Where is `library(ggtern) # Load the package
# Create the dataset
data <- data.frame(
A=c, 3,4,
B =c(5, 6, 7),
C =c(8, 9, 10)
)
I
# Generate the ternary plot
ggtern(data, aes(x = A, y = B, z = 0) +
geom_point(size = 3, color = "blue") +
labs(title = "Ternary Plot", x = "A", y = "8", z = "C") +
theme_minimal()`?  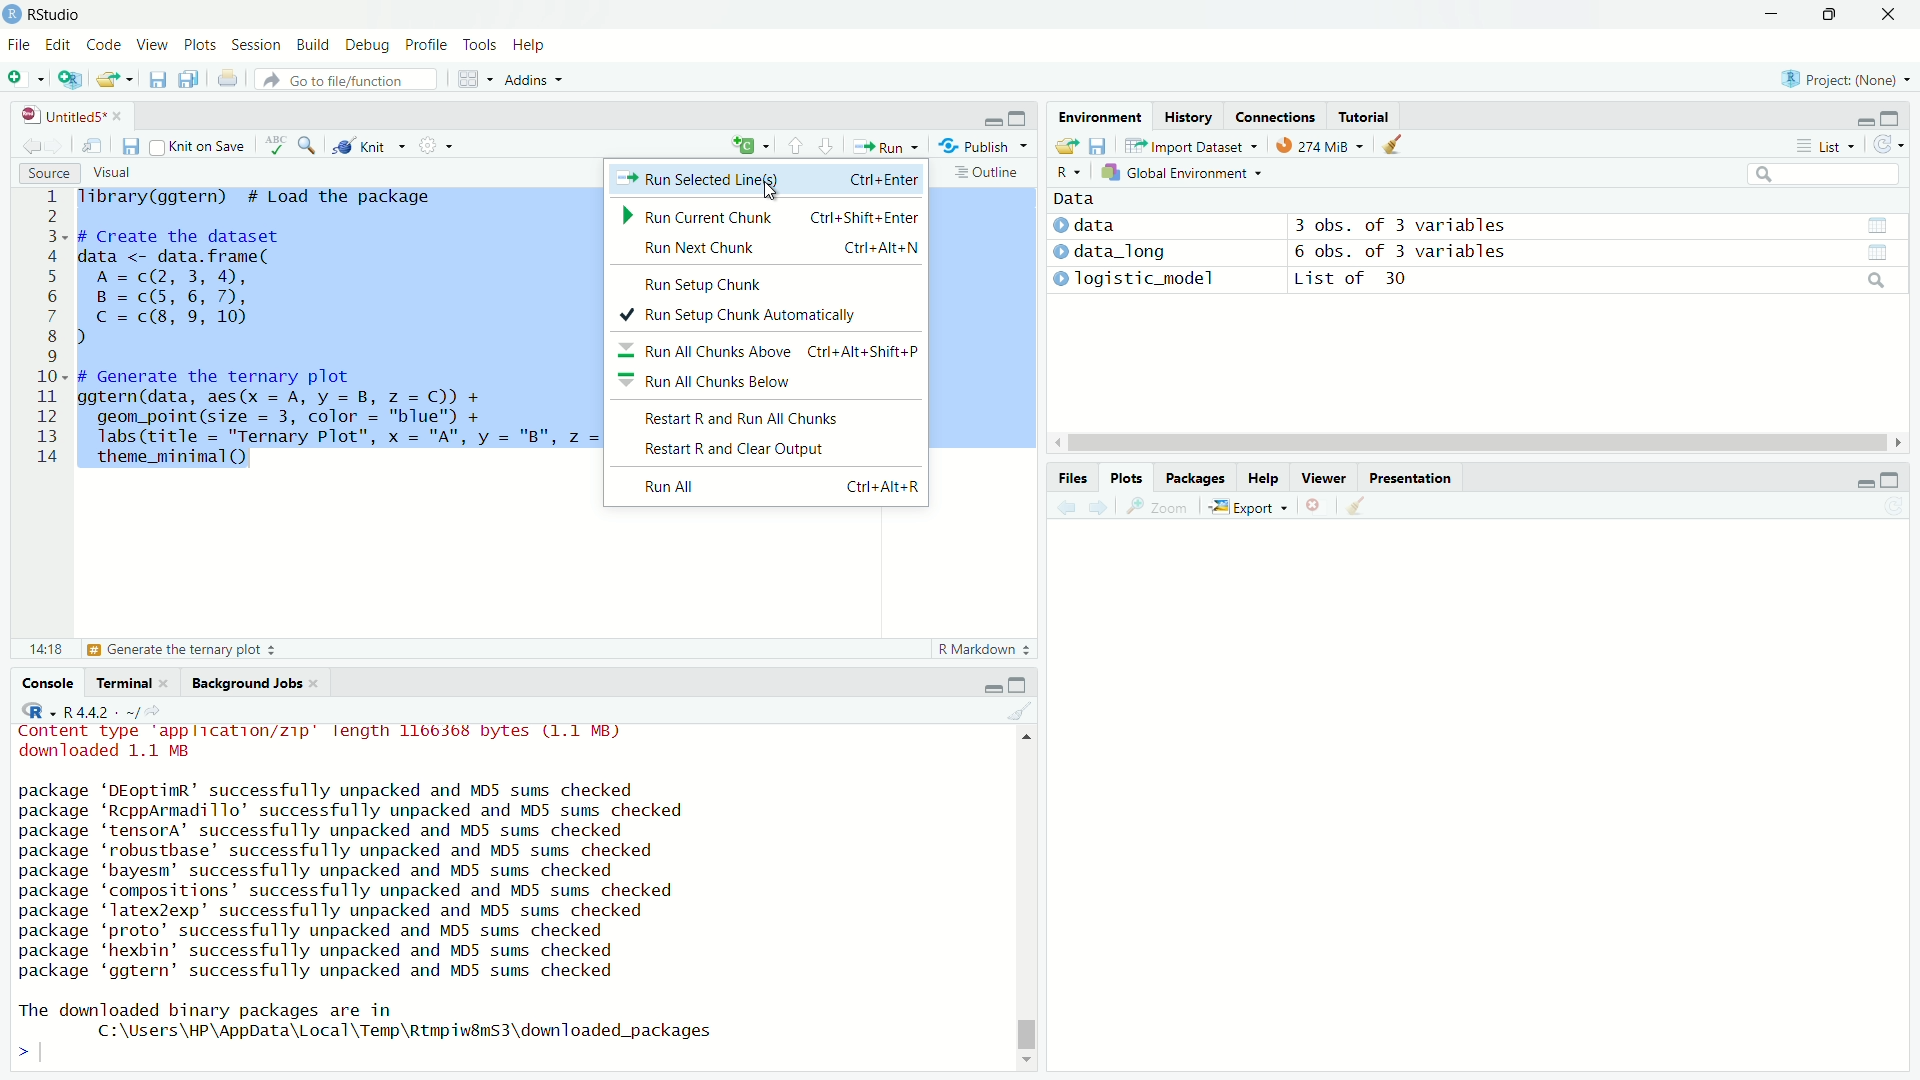 library(ggtern) # Load the package
# Create the dataset
data <- data.frame(
A=c, 3,4,
B =c(5, 6, 7),
C =c(8, 9, 10)
)
I
# Generate the ternary plot
ggtern(data, aes(x = A, y = B, z = 0) +
geom_point(size = 3, color = "blue") +
labs(title = "Ternary Plot", x = "A", y = "8", z = "C") +
theme_minimal() is located at coordinates (339, 338).